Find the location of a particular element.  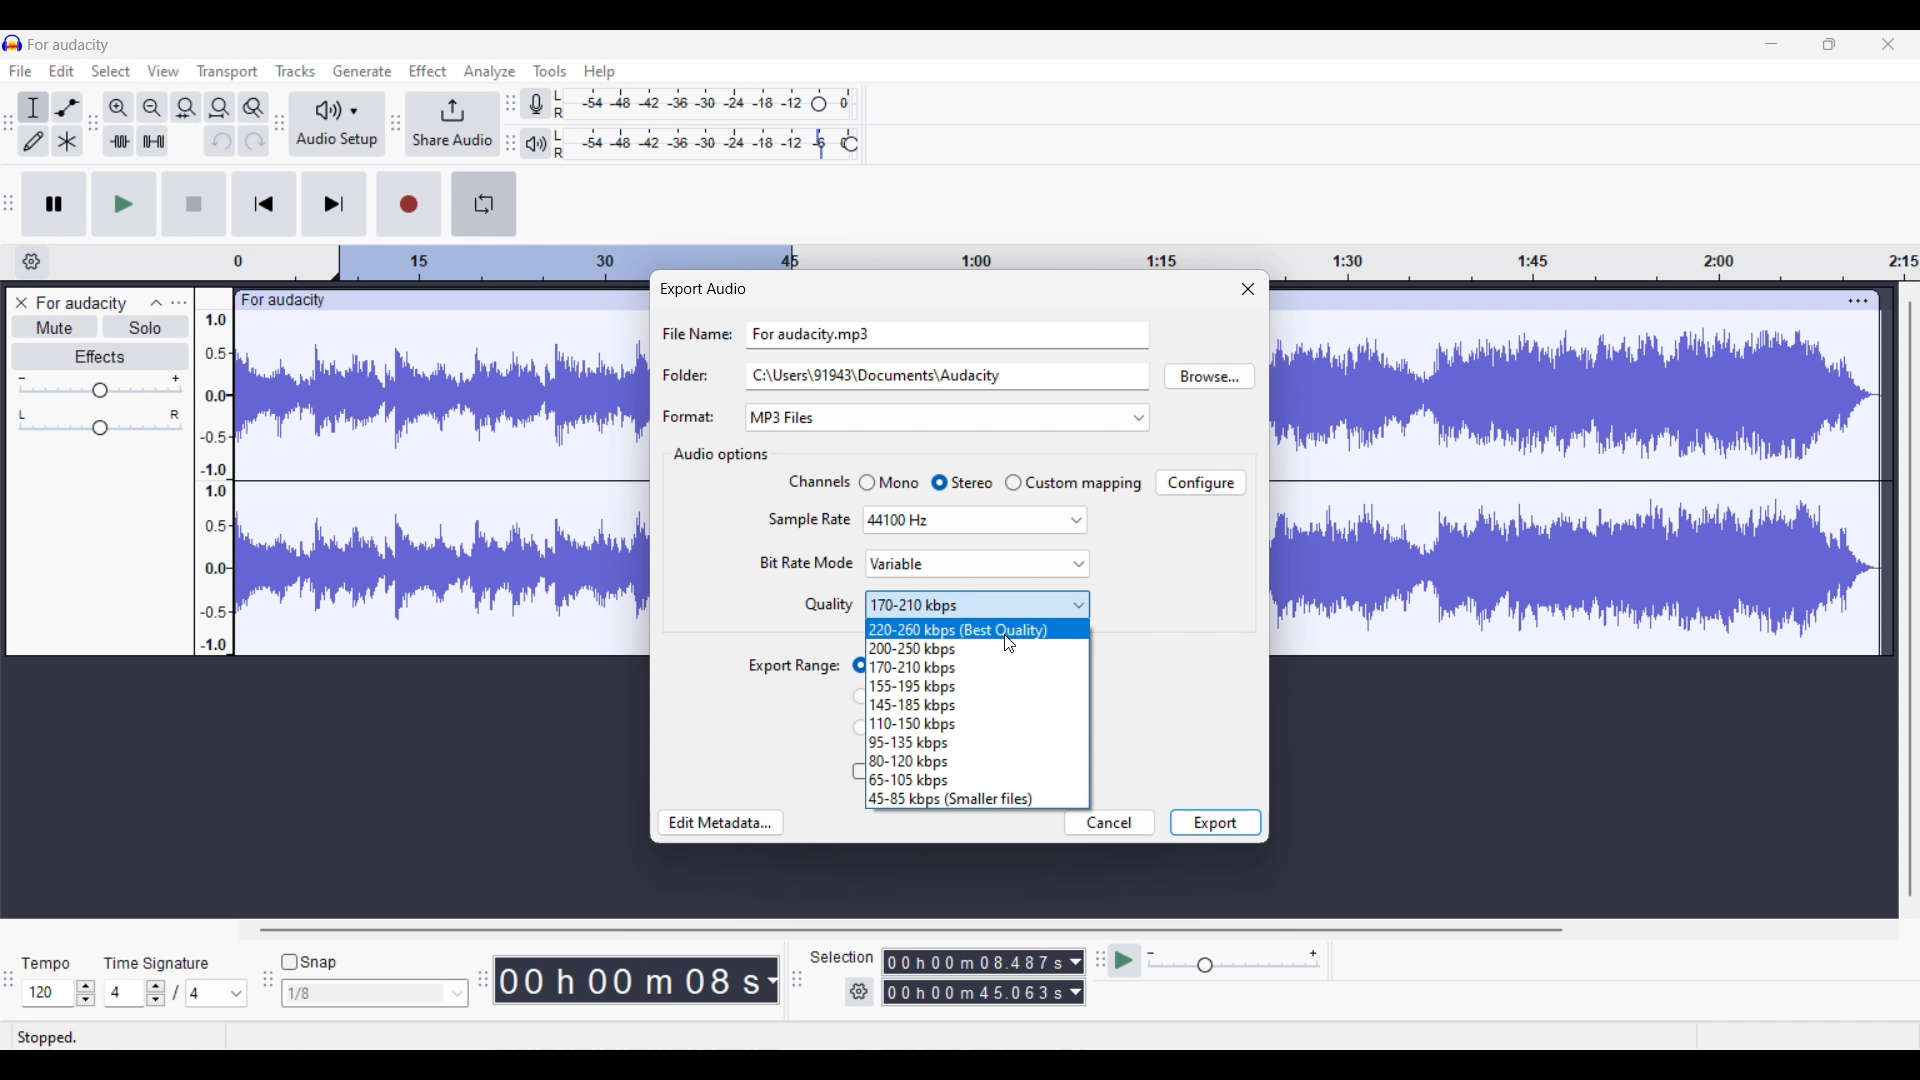

Toggle for Stereo, current selection is located at coordinates (962, 483).